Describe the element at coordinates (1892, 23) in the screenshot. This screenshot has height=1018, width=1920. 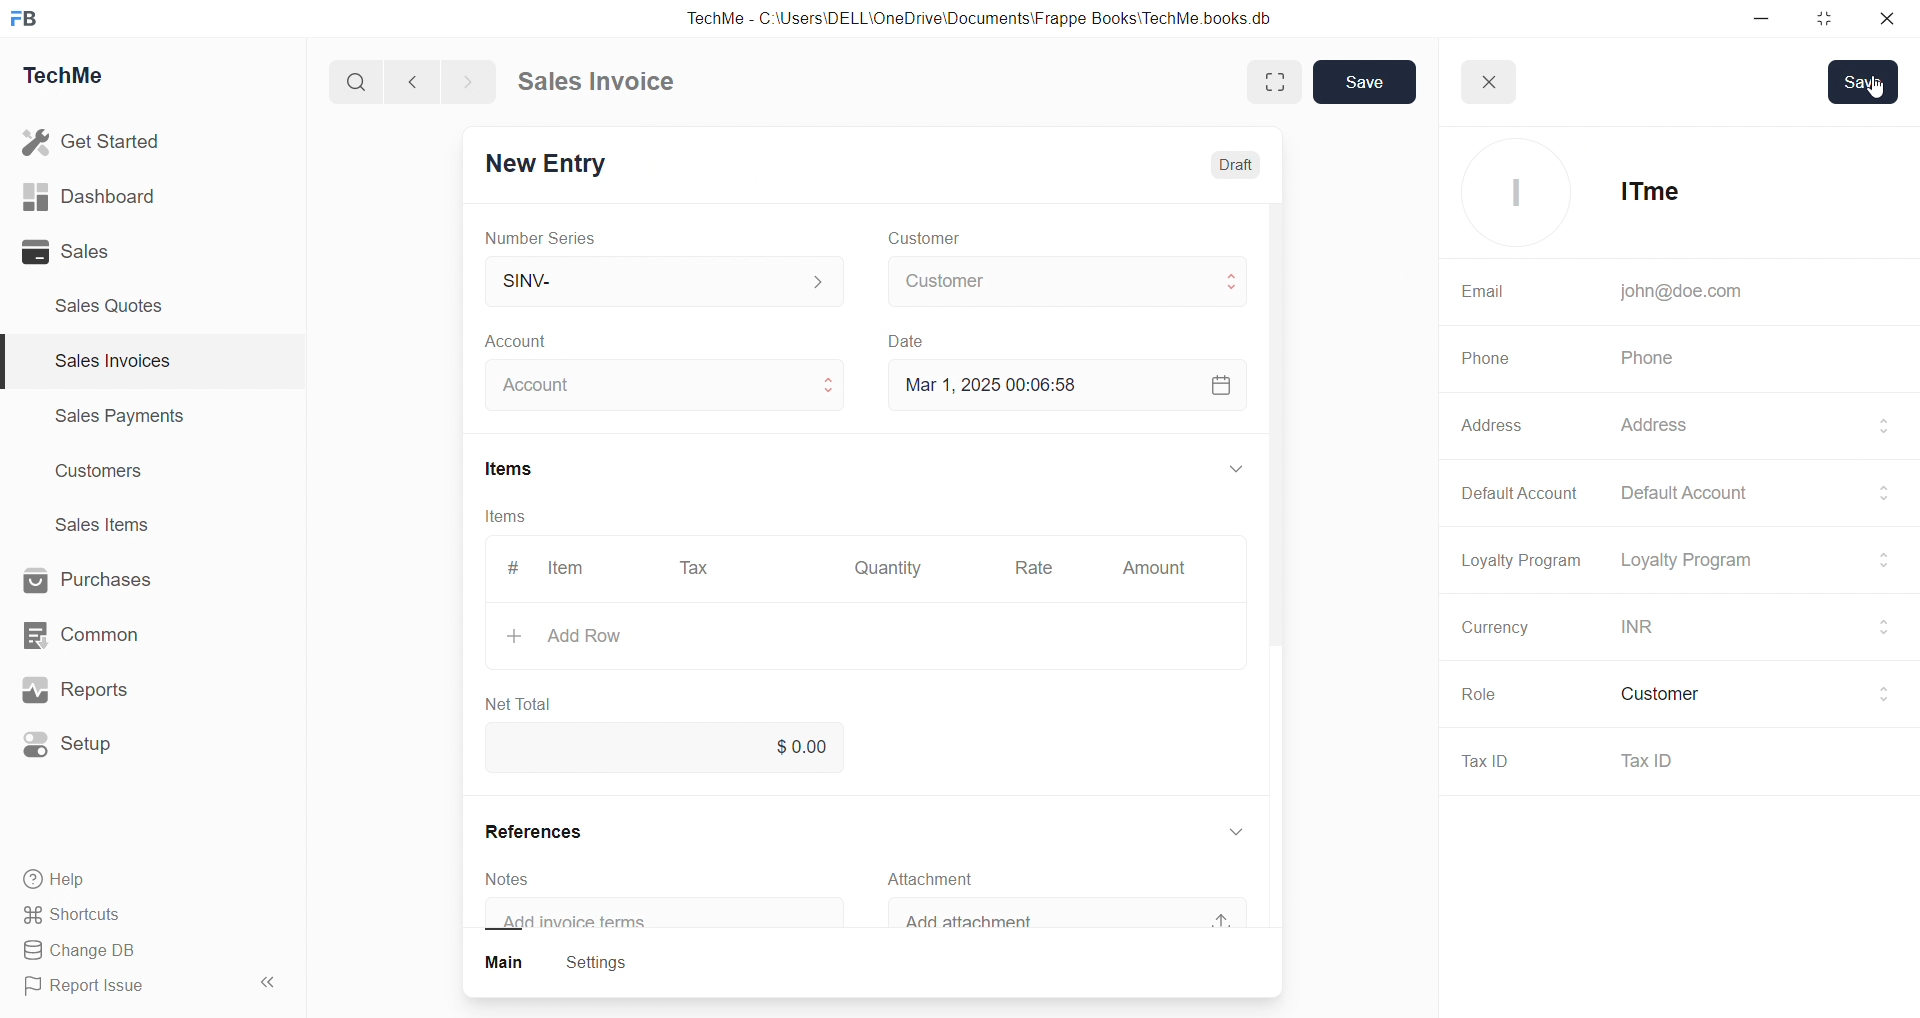
I see `Close` at that location.